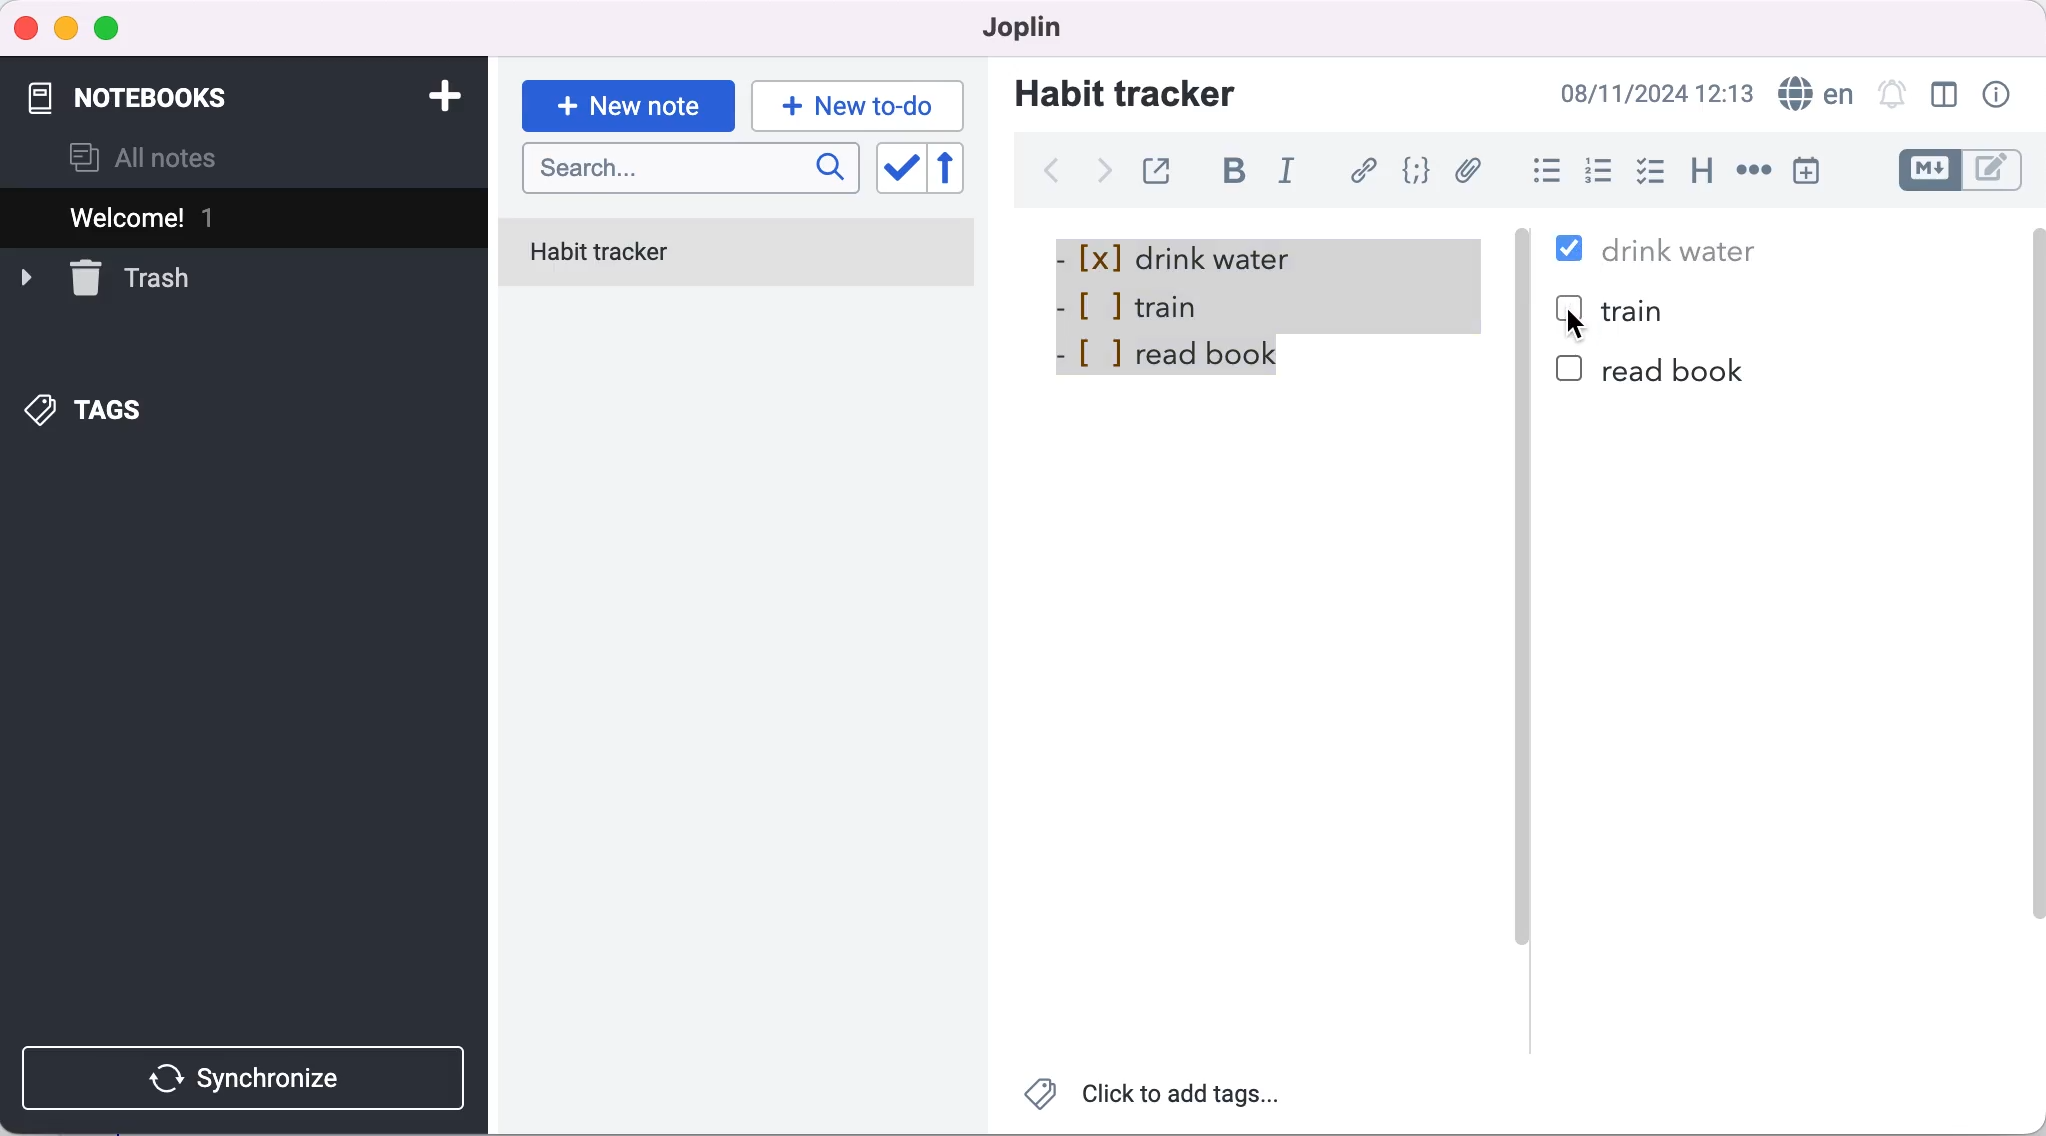  What do you see at coordinates (1366, 170) in the screenshot?
I see `hyperlink` at bounding box center [1366, 170].